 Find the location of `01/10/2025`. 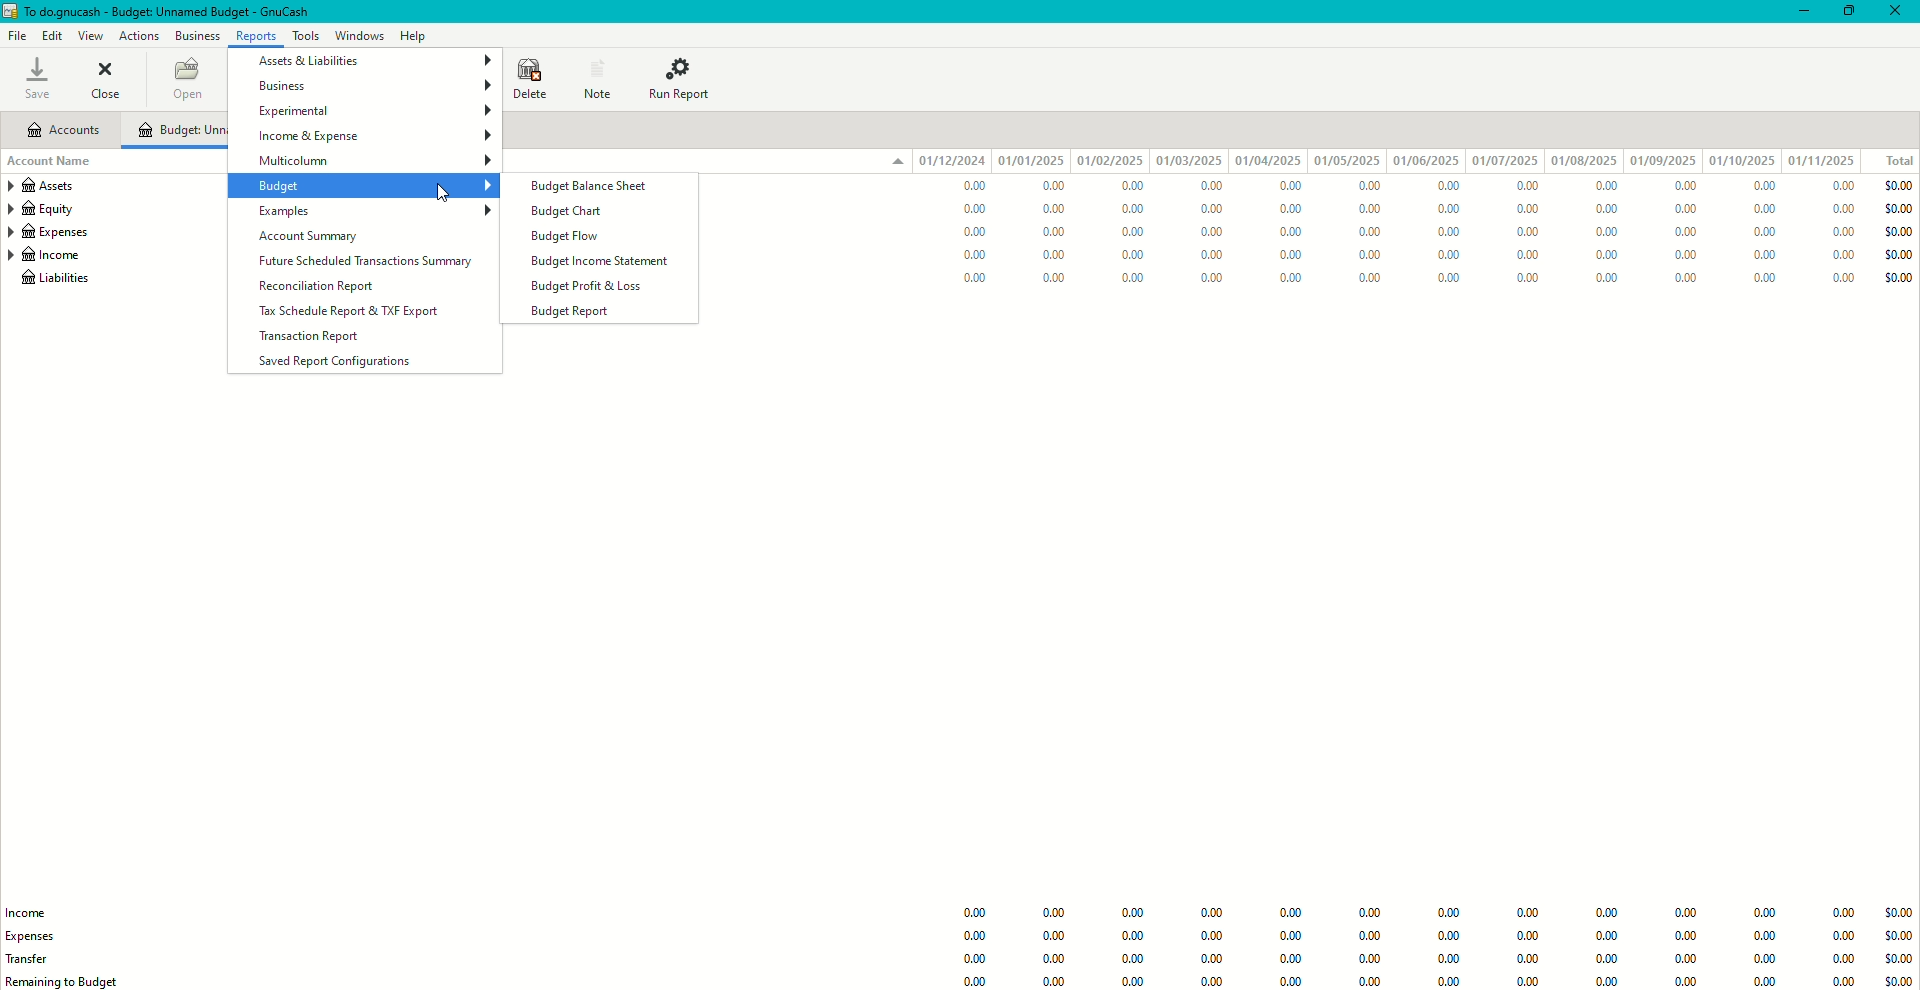

01/10/2025 is located at coordinates (1741, 160).